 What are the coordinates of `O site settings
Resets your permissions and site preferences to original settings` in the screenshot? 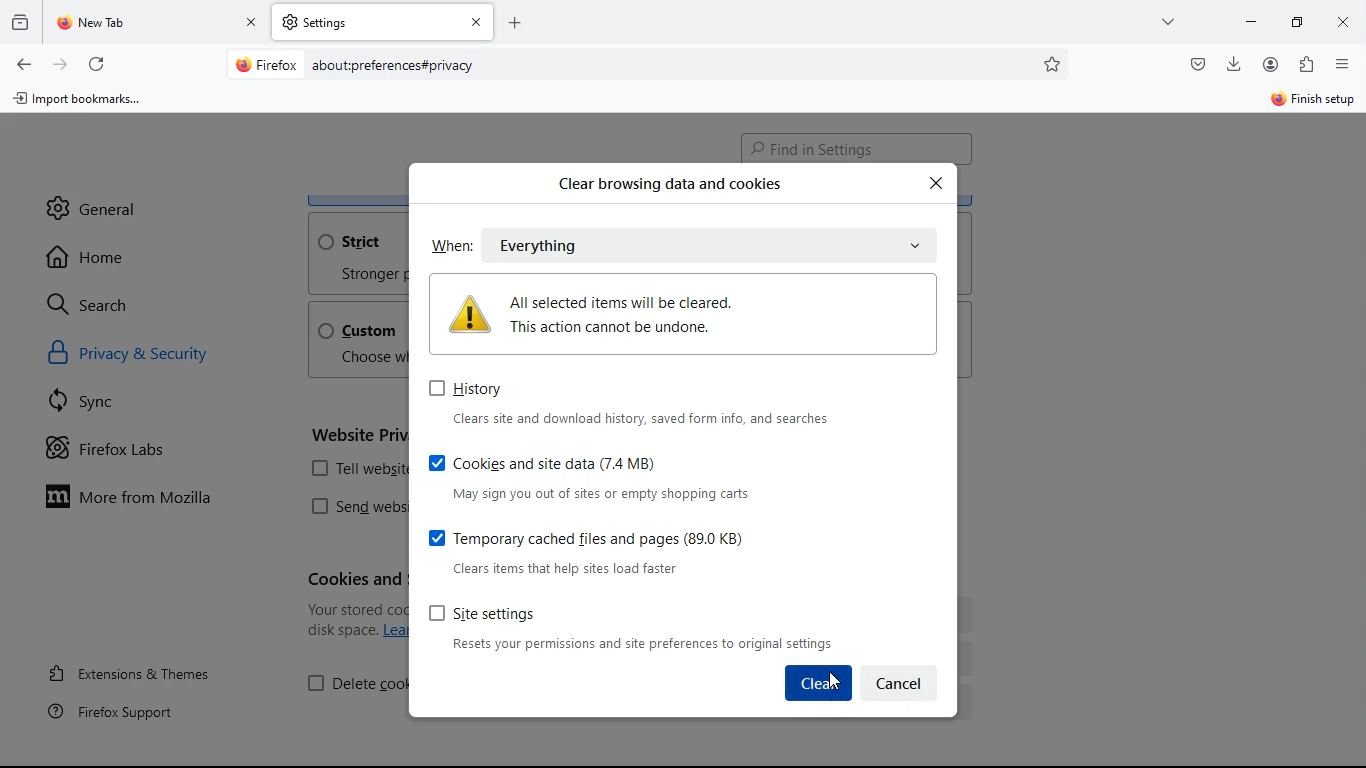 It's located at (633, 627).